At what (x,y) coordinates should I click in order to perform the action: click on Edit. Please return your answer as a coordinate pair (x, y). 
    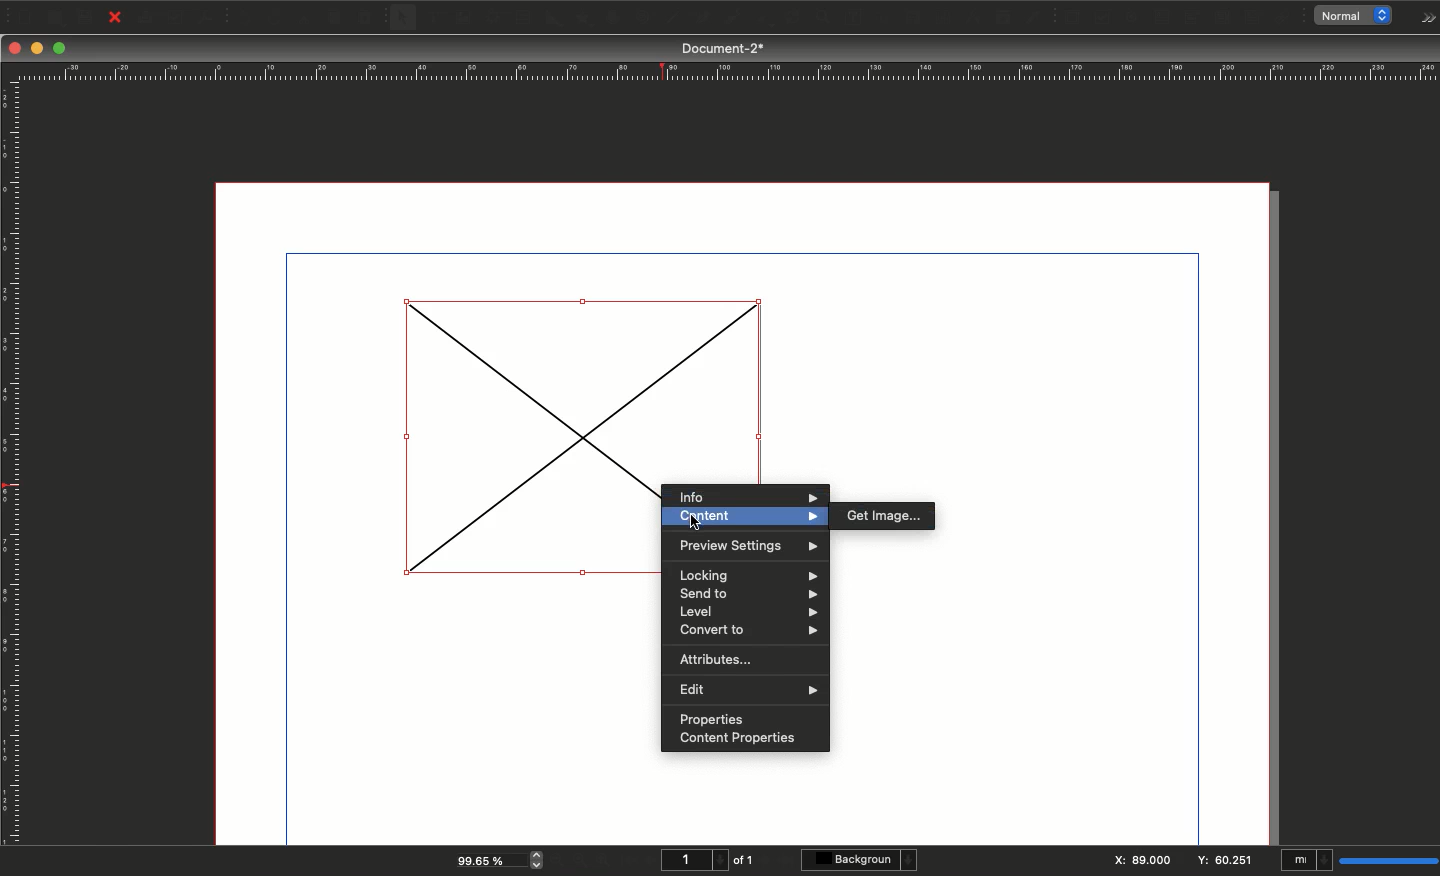
    Looking at the image, I should click on (747, 688).